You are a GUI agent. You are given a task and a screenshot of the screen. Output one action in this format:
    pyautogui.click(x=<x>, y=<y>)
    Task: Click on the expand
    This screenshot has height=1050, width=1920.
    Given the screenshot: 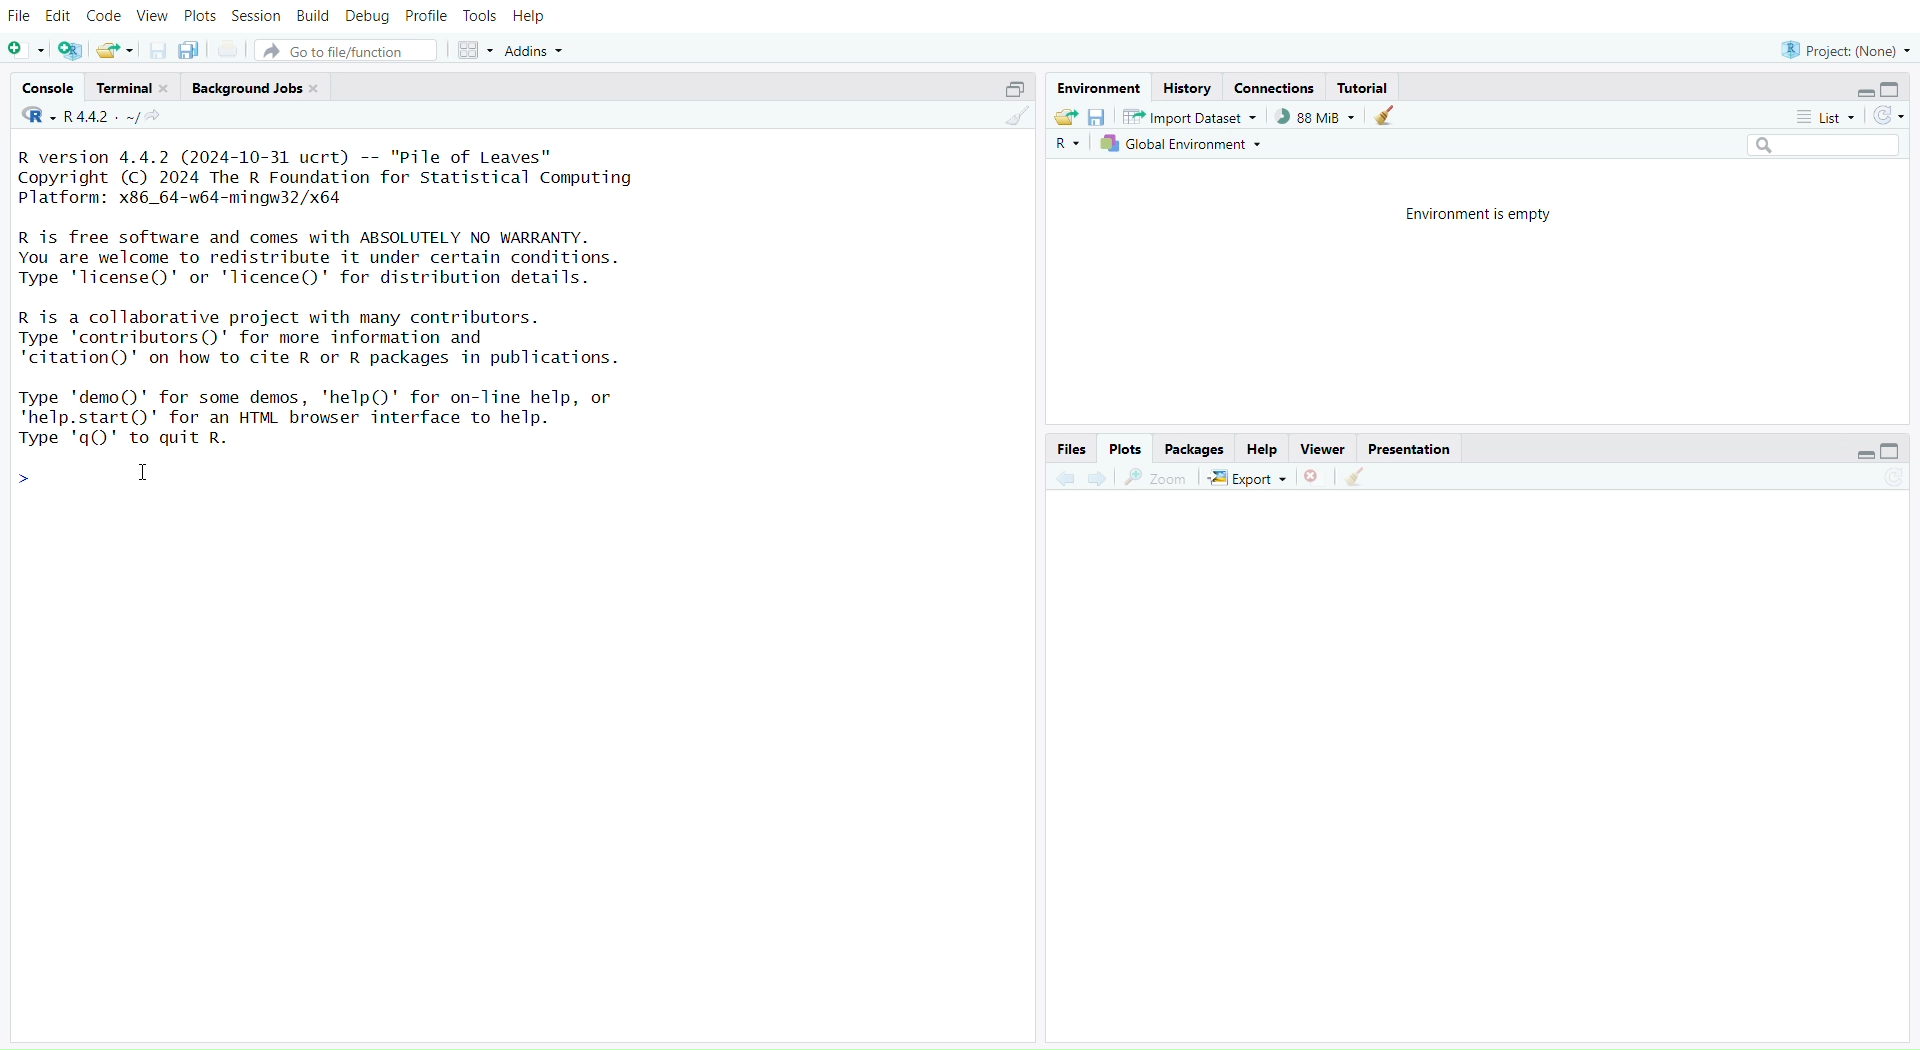 What is the action you would take?
    pyautogui.click(x=1861, y=91)
    